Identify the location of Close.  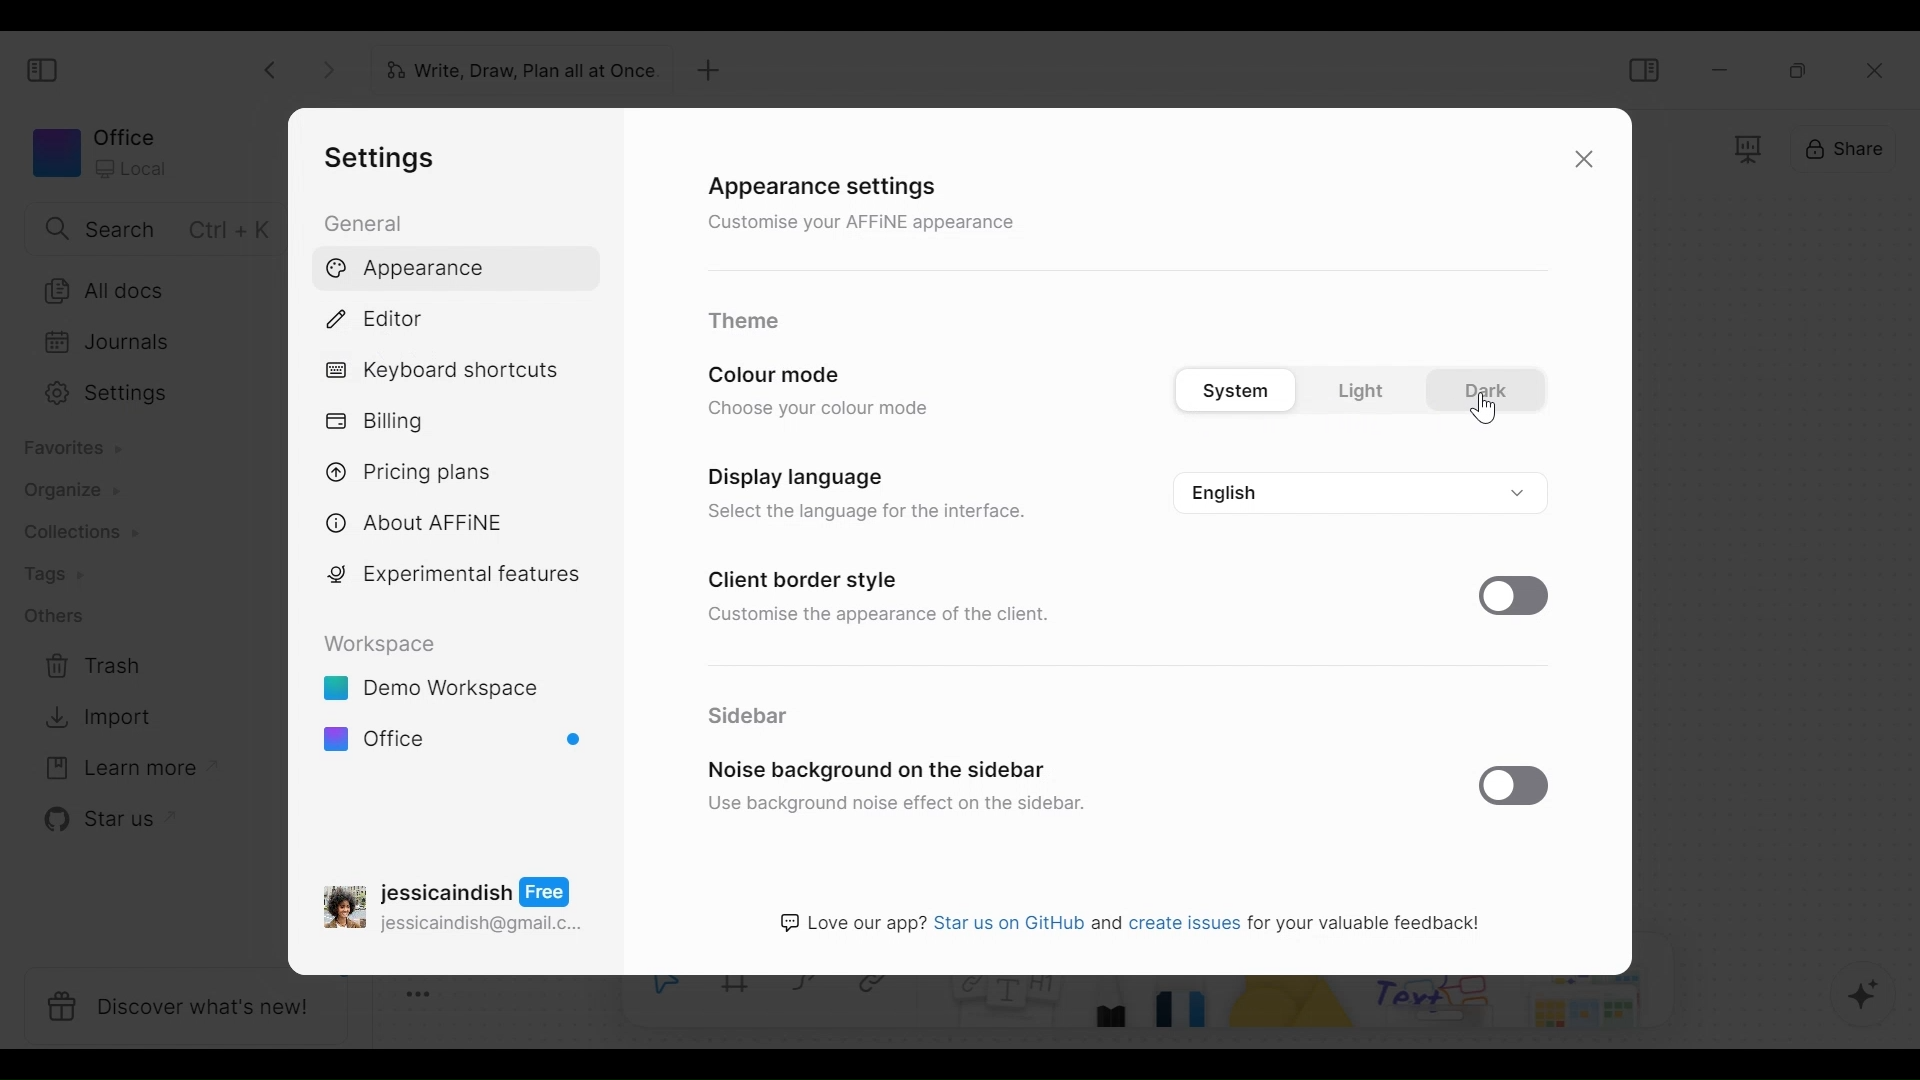
(1581, 158).